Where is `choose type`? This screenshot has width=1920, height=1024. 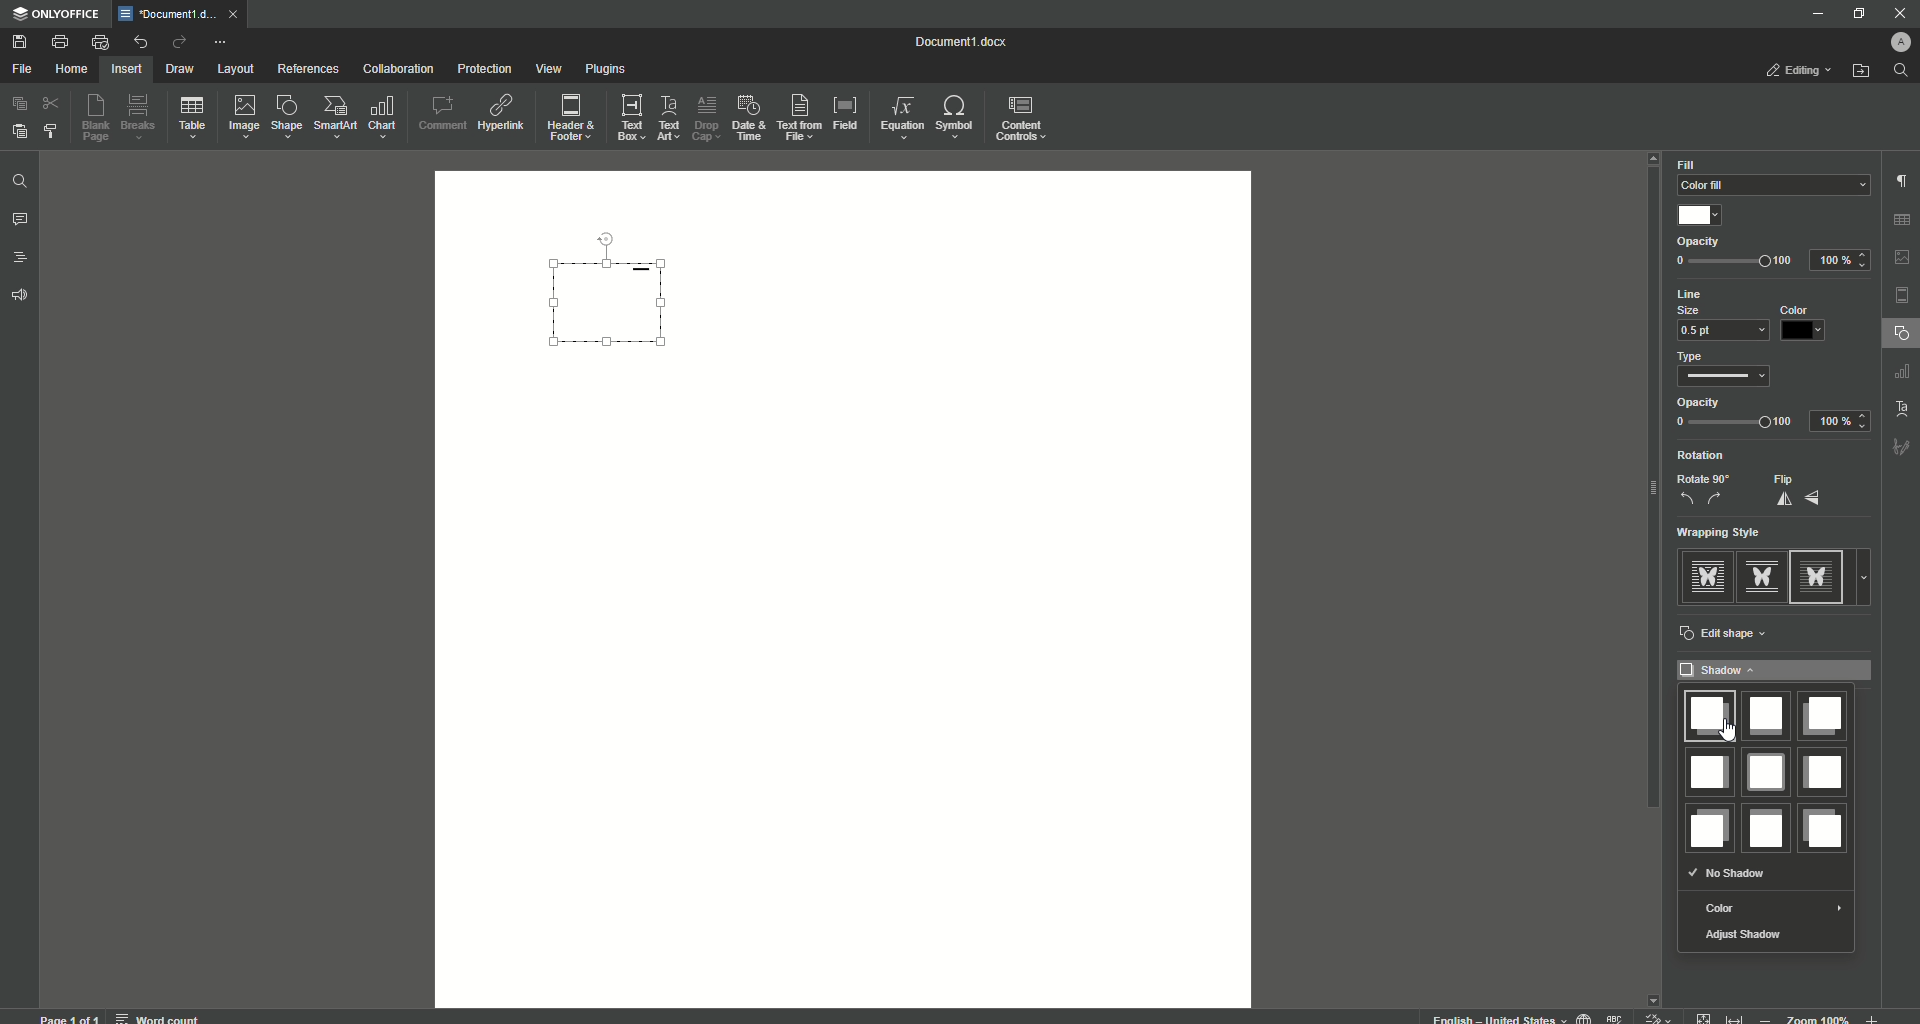 choose type is located at coordinates (1729, 379).